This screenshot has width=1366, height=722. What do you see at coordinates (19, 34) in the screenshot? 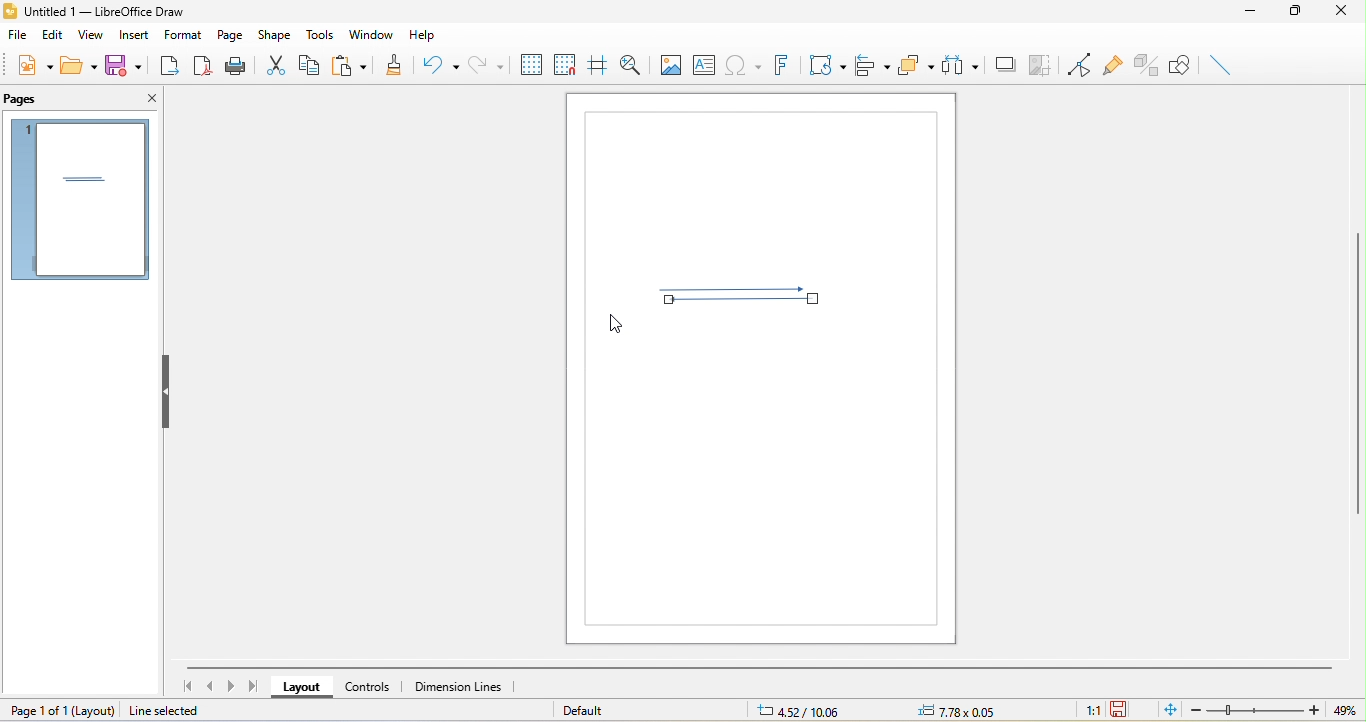
I see `file` at bounding box center [19, 34].